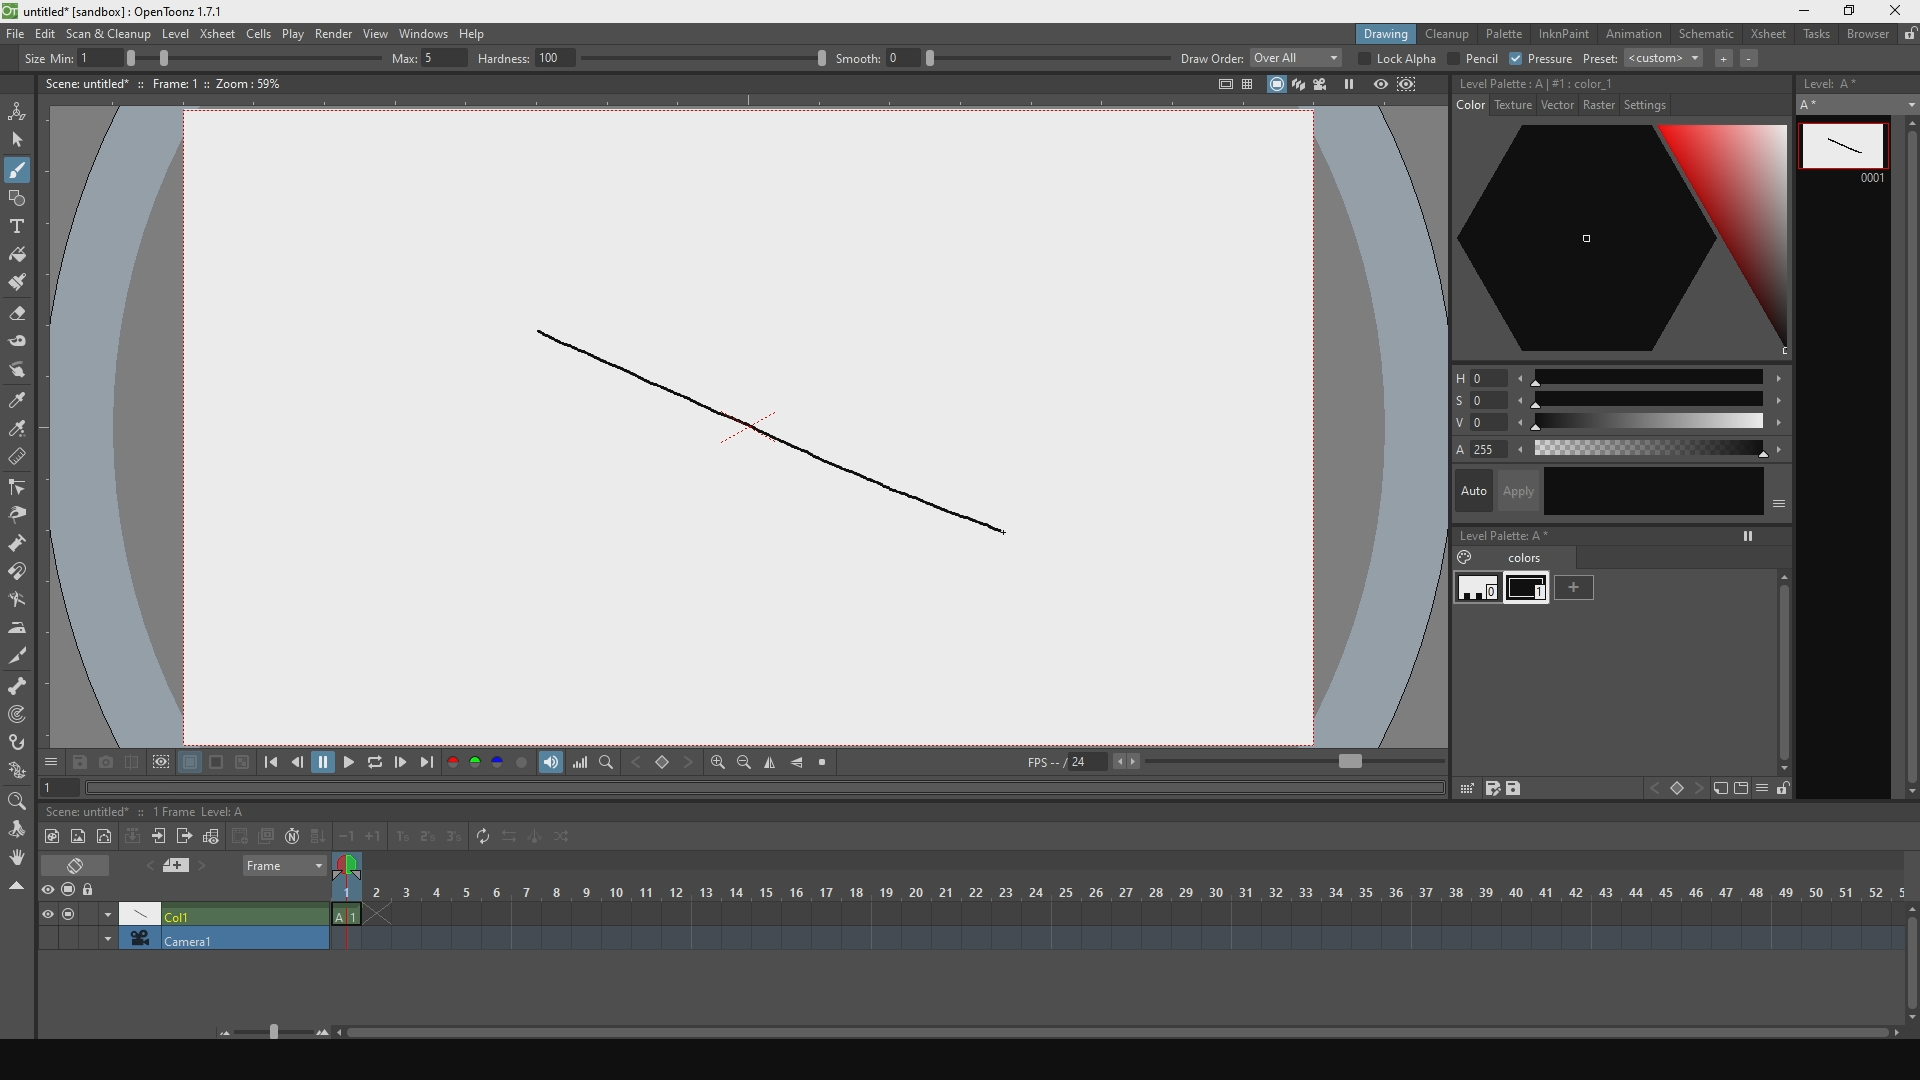  Describe the element at coordinates (1849, 12) in the screenshot. I see `maximize` at that location.